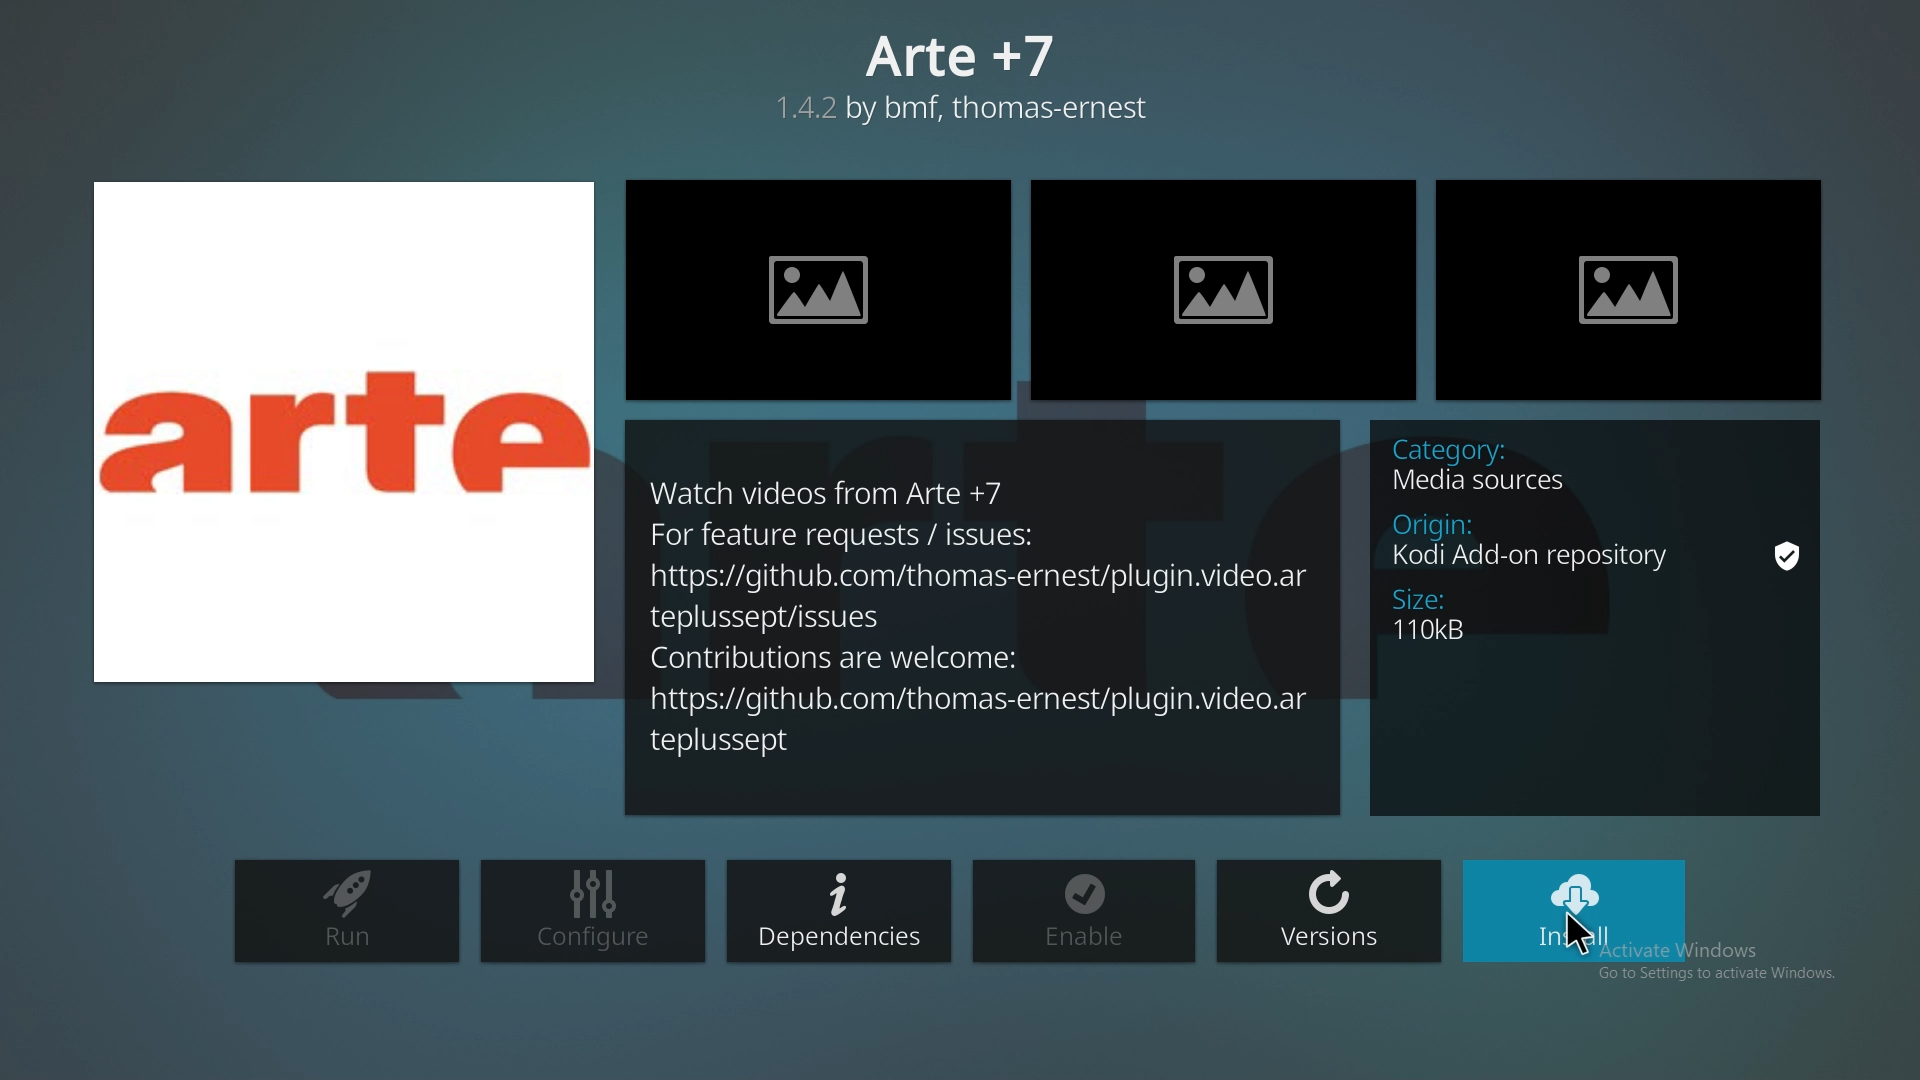 The image size is (1920, 1080). I want to click on configure, so click(588, 911).